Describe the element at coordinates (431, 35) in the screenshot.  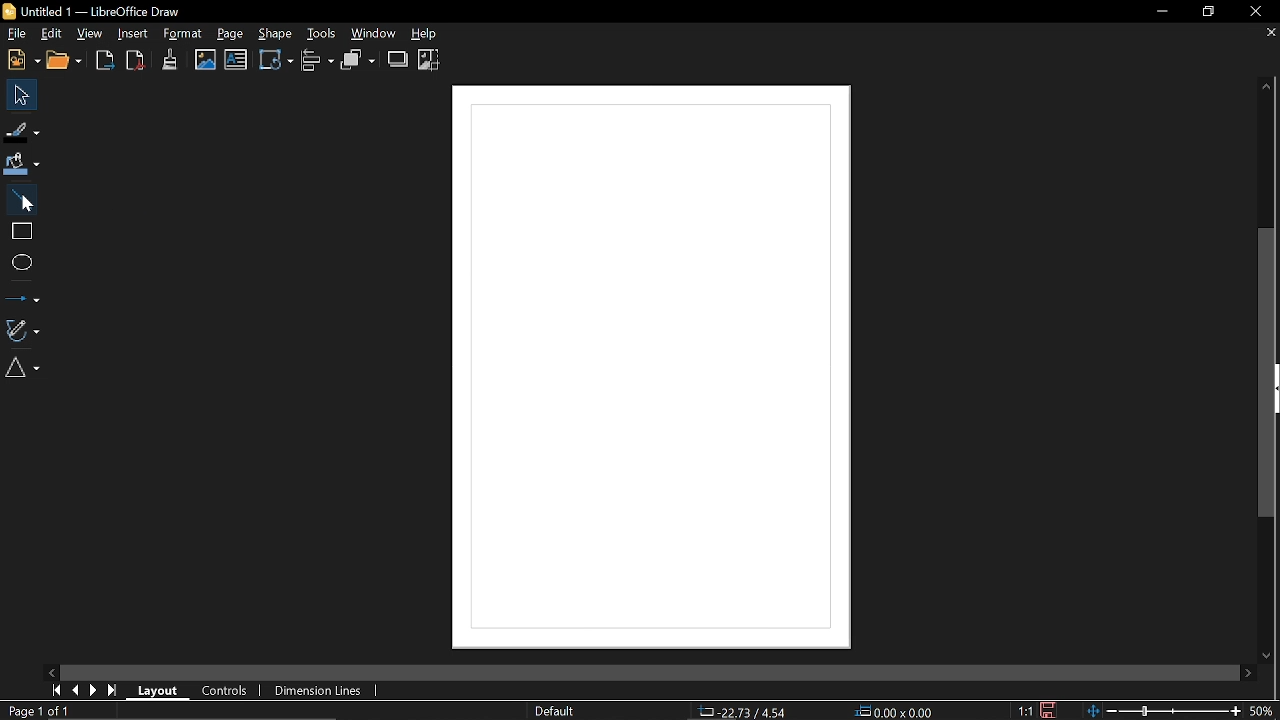
I see `Help` at that location.